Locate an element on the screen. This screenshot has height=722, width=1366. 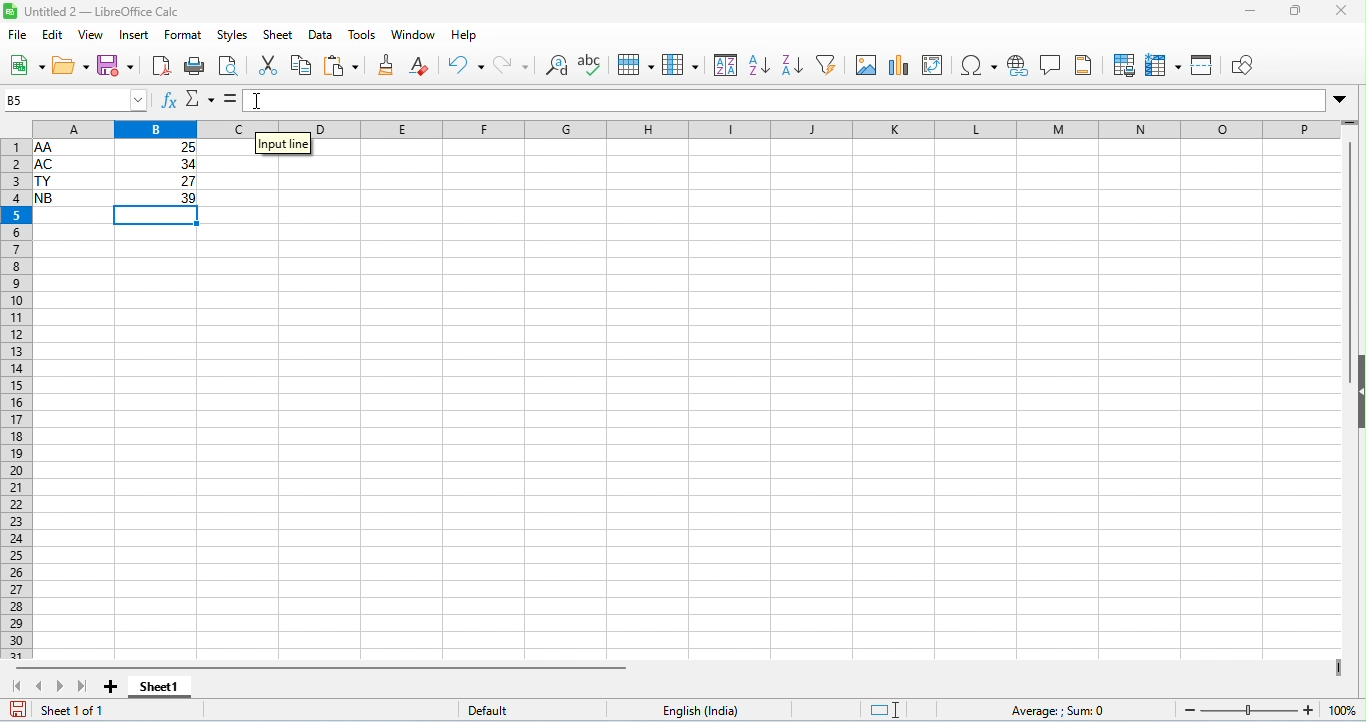
tools is located at coordinates (363, 36).